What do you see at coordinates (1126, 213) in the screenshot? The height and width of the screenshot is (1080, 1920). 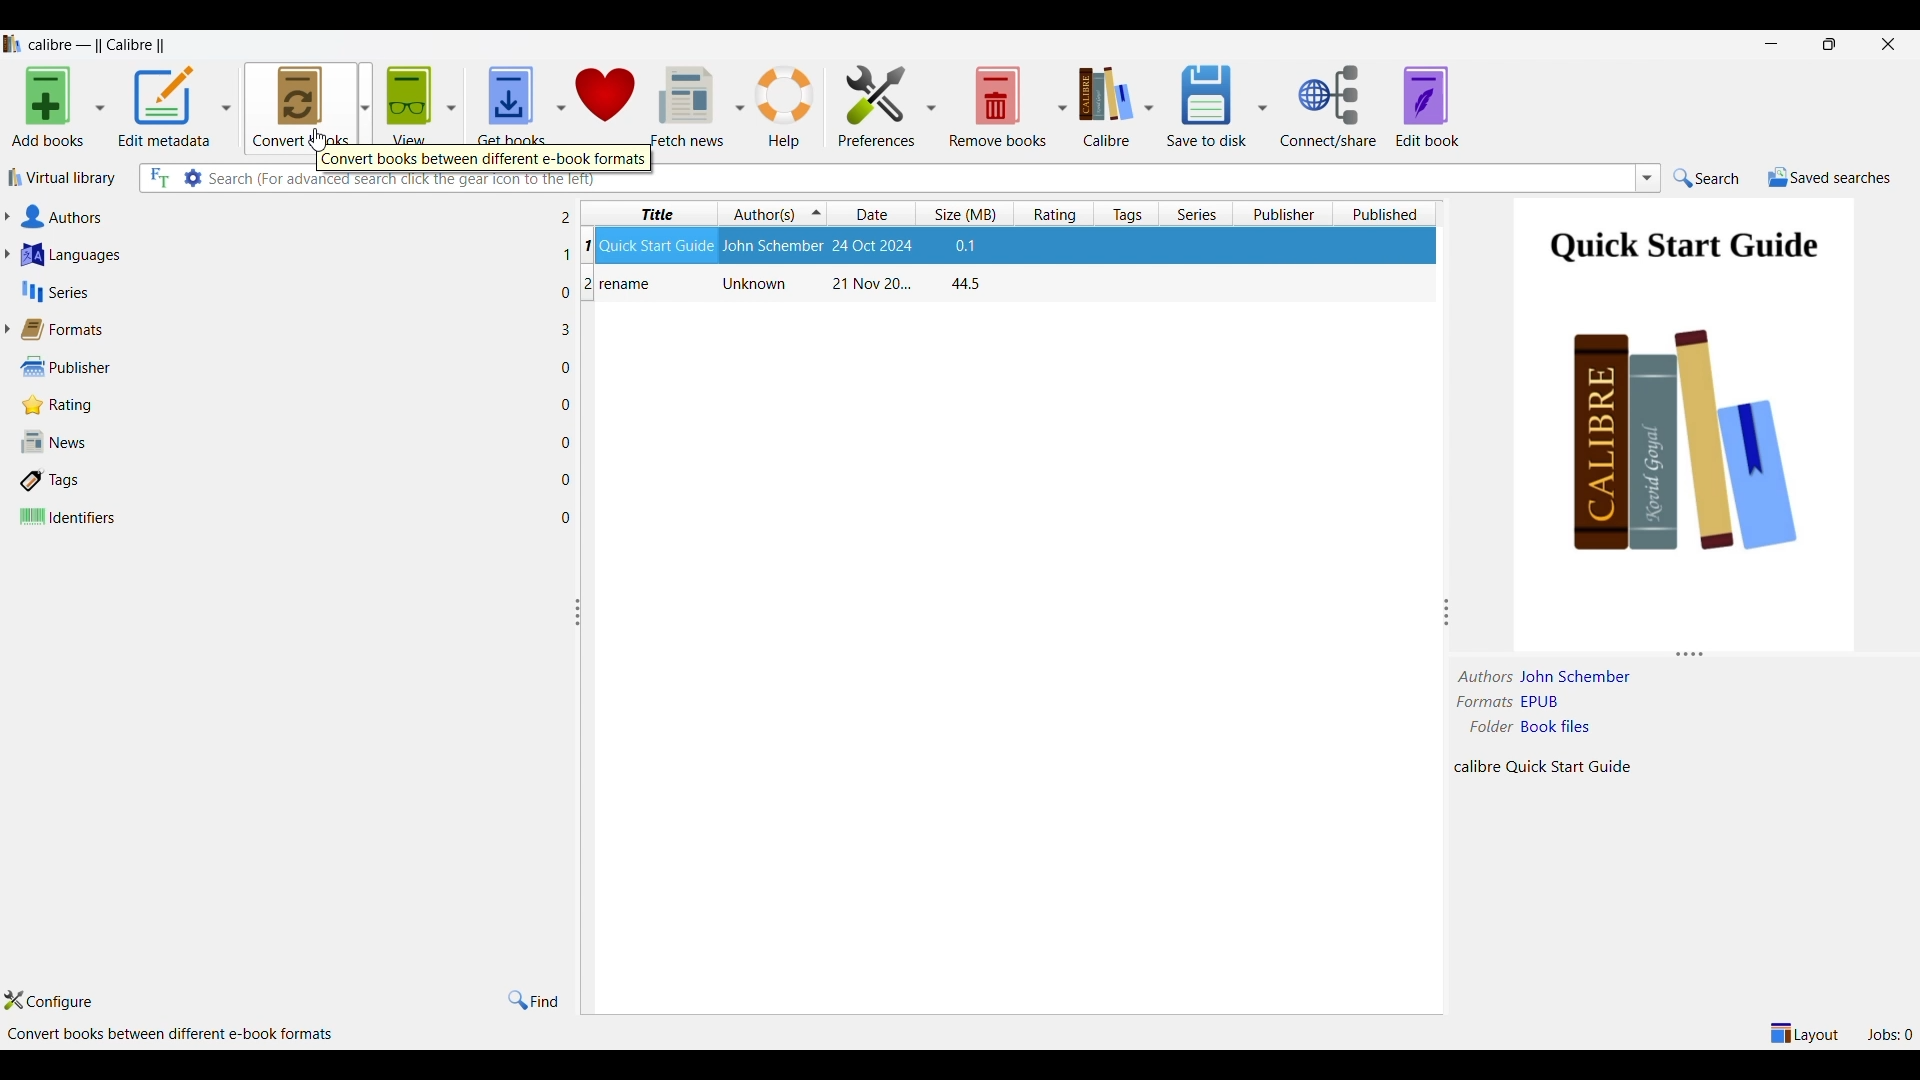 I see `Tags column` at bounding box center [1126, 213].